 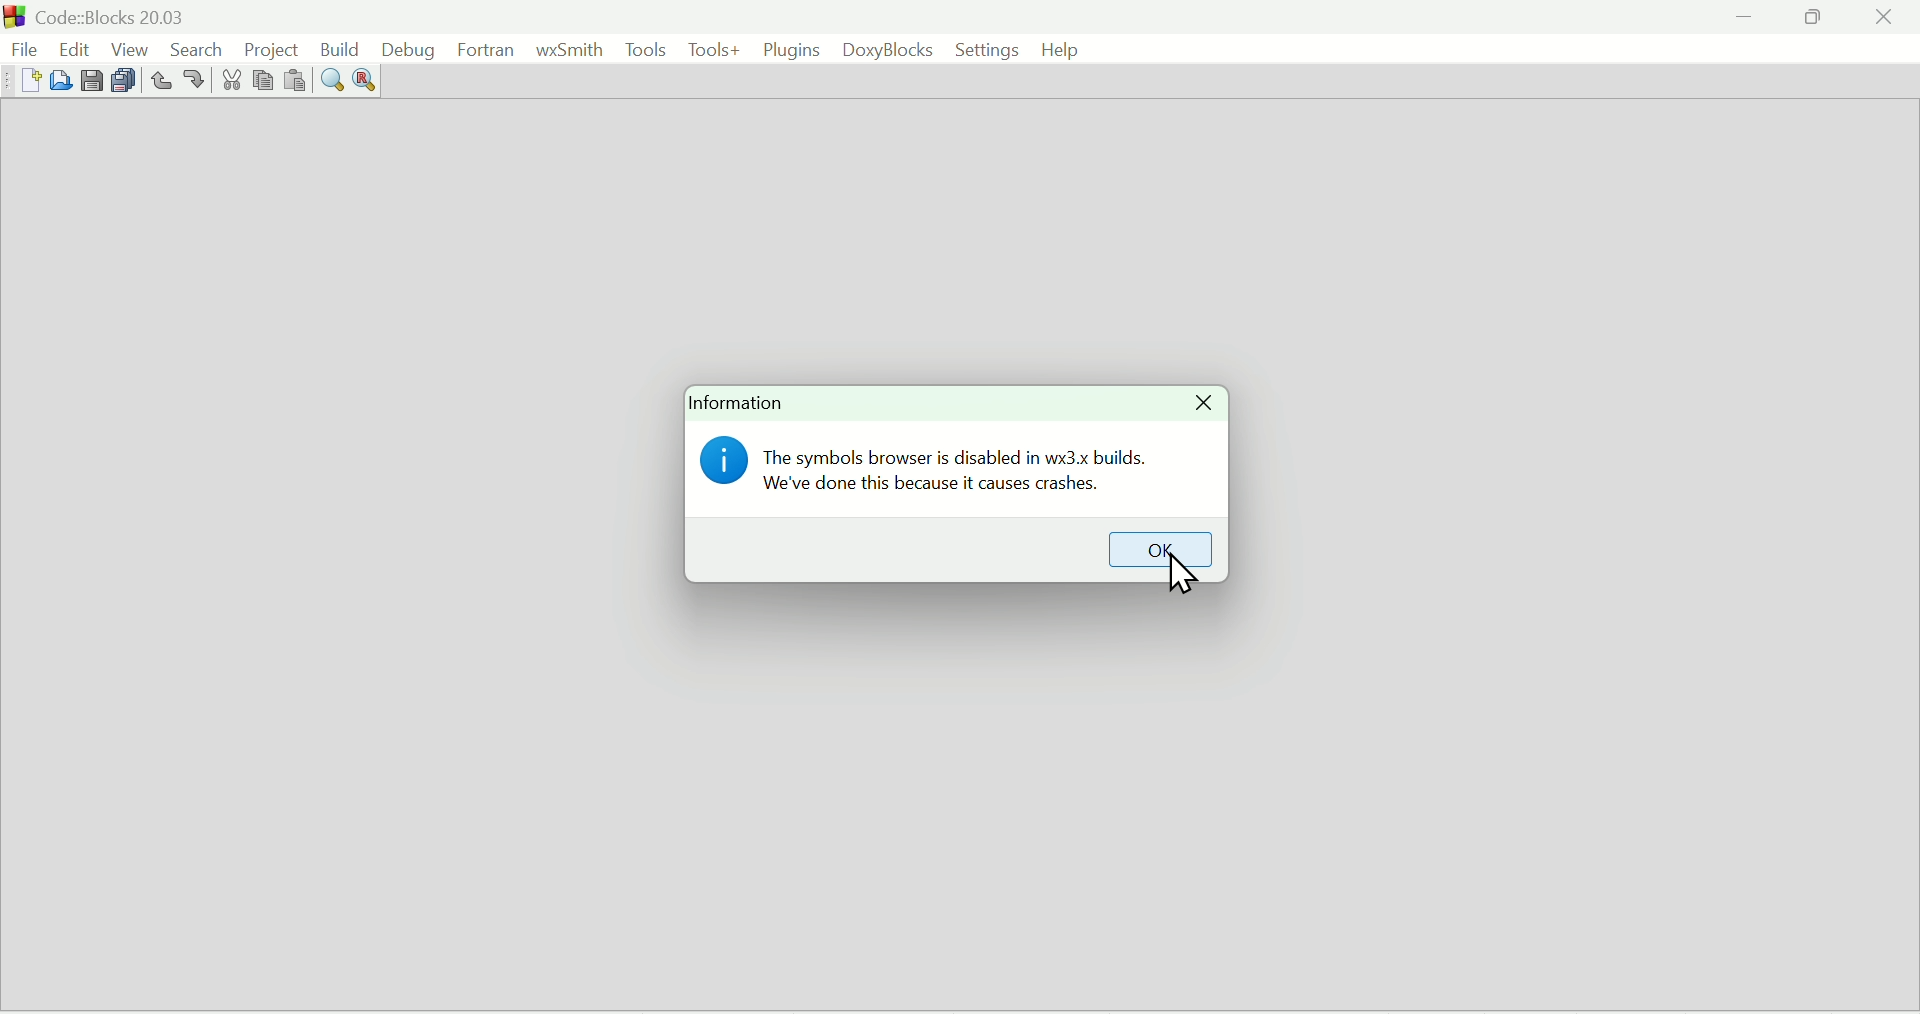 What do you see at coordinates (331, 81) in the screenshot?
I see `Find` at bounding box center [331, 81].